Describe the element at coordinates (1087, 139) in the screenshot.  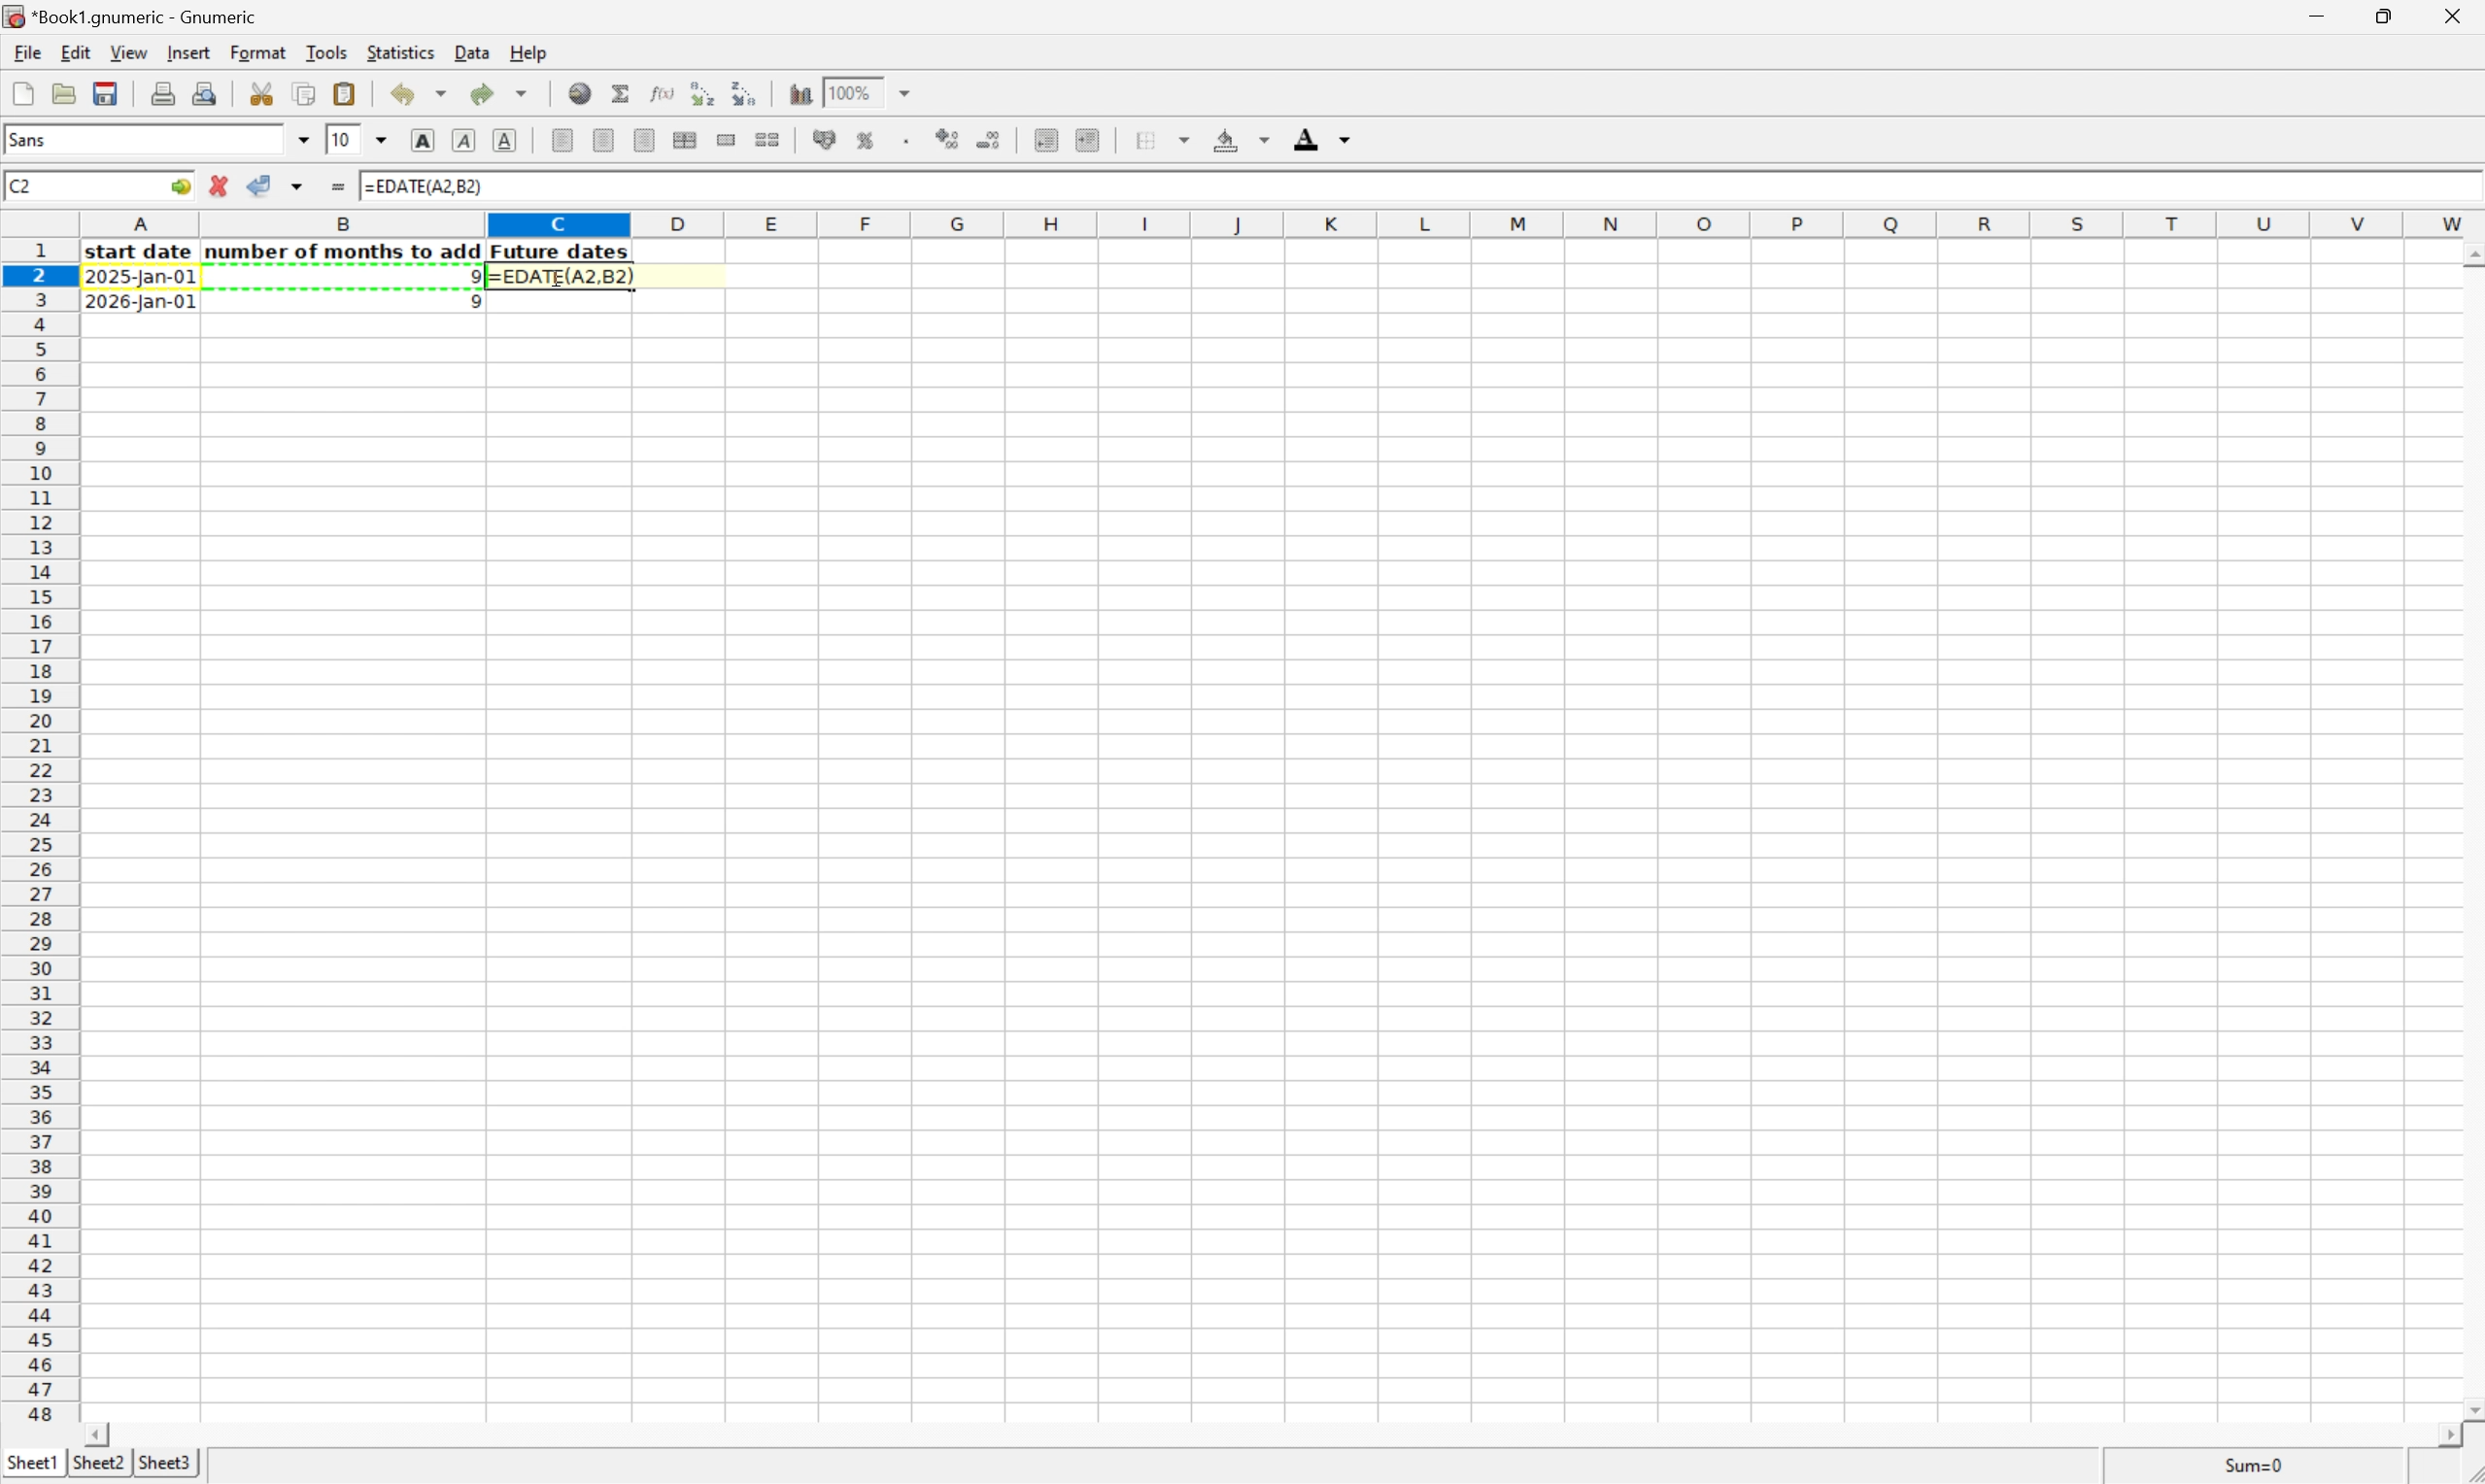
I see `Increase indent, and align the contents to the left` at that location.